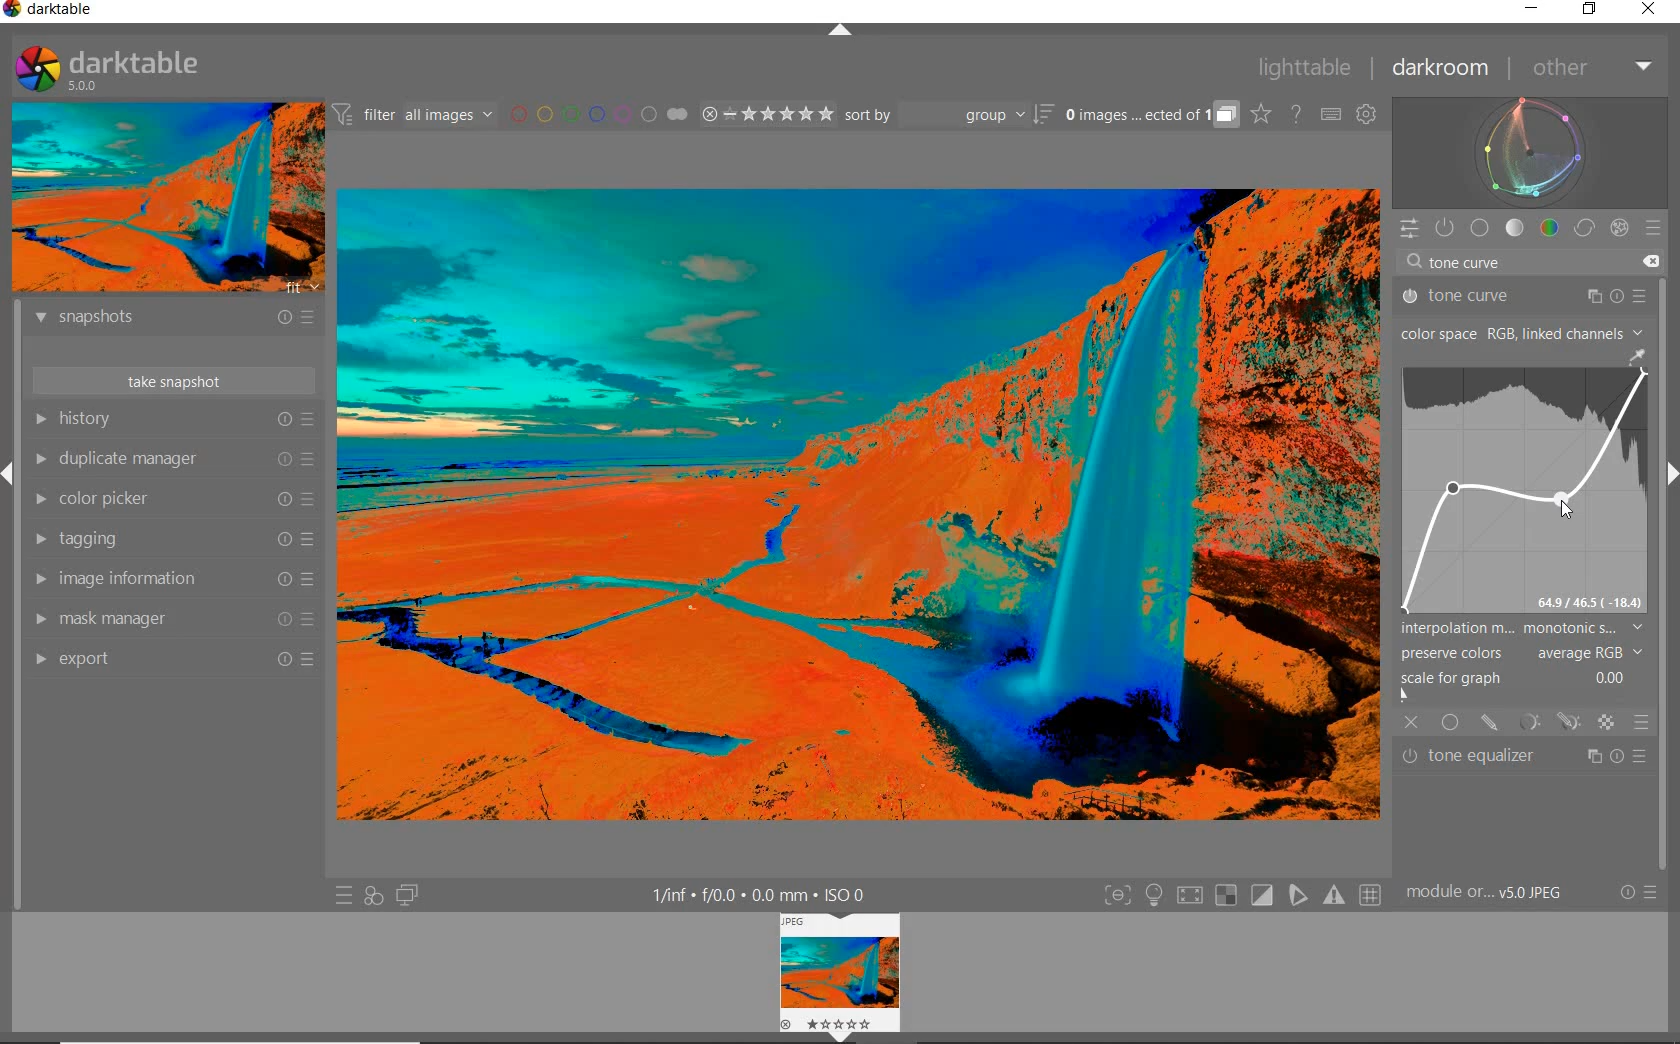  I want to click on tone equalizer, so click(1526, 755).